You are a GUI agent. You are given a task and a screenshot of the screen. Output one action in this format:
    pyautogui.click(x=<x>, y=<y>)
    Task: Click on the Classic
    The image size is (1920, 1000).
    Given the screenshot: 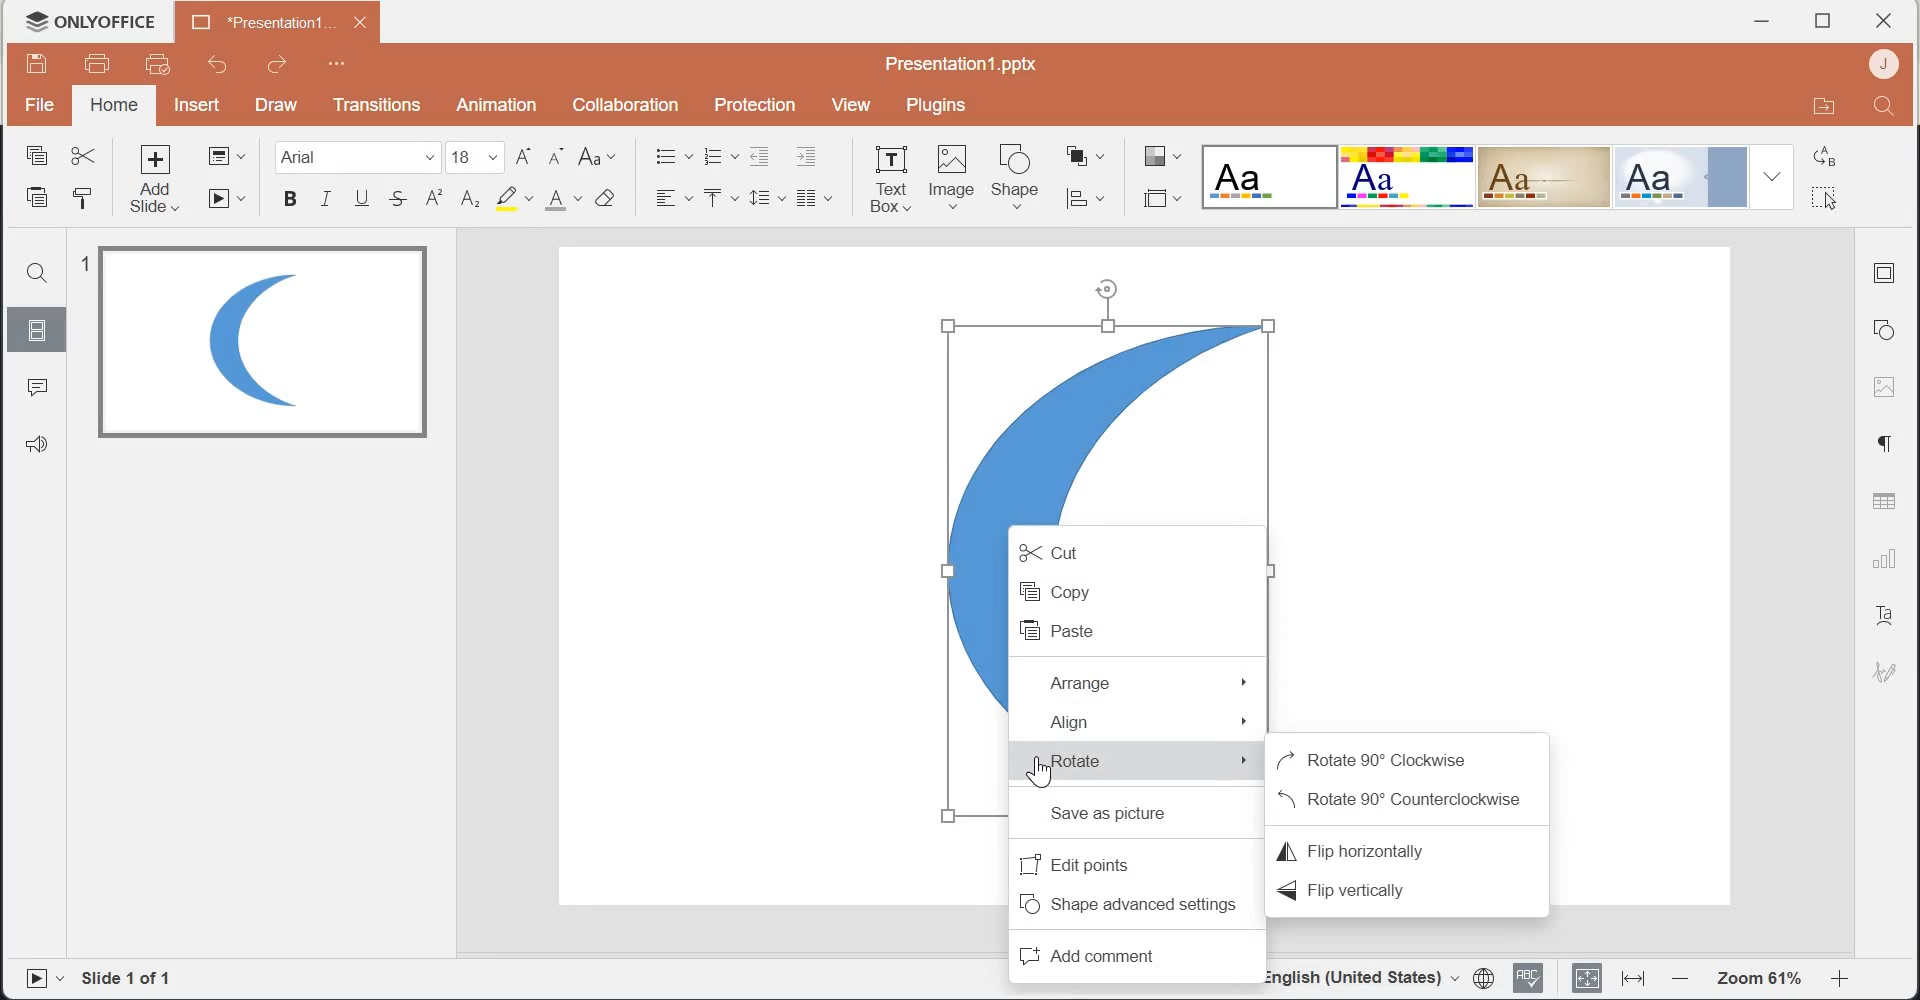 What is the action you would take?
    pyautogui.click(x=1546, y=177)
    